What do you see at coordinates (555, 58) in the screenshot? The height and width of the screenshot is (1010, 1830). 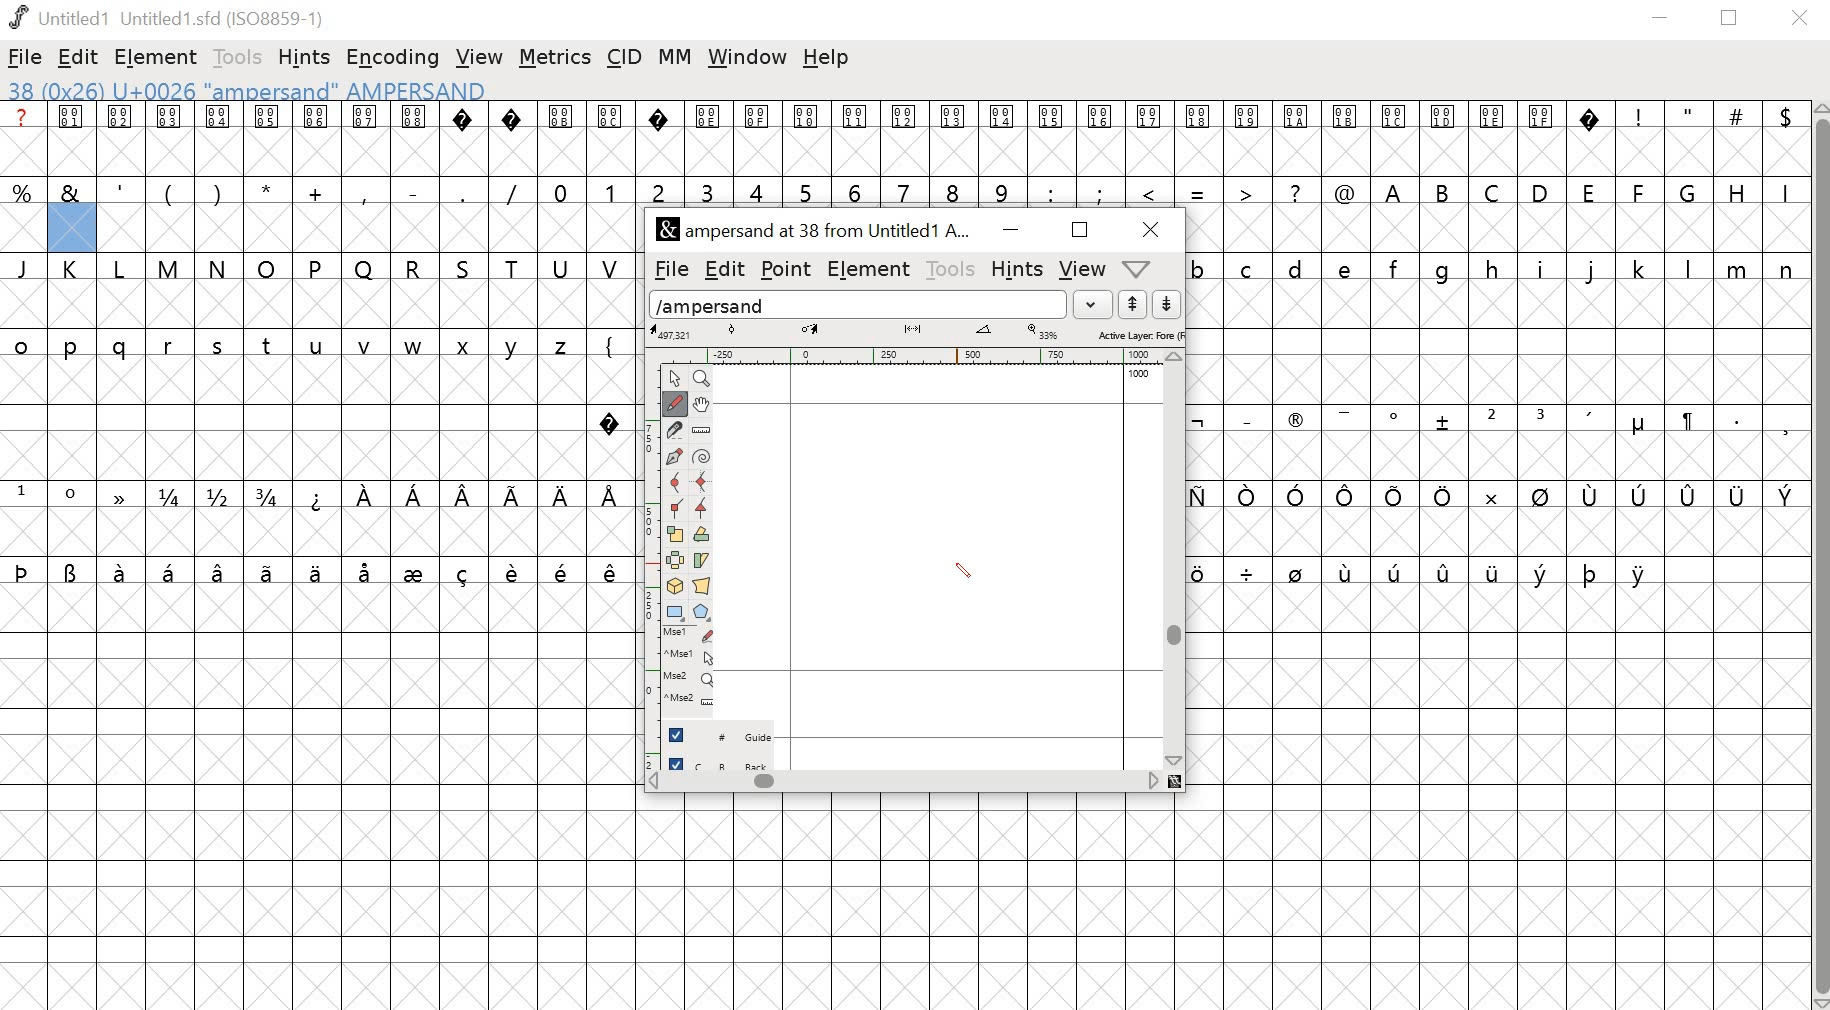 I see `metrics` at bounding box center [555, 58].